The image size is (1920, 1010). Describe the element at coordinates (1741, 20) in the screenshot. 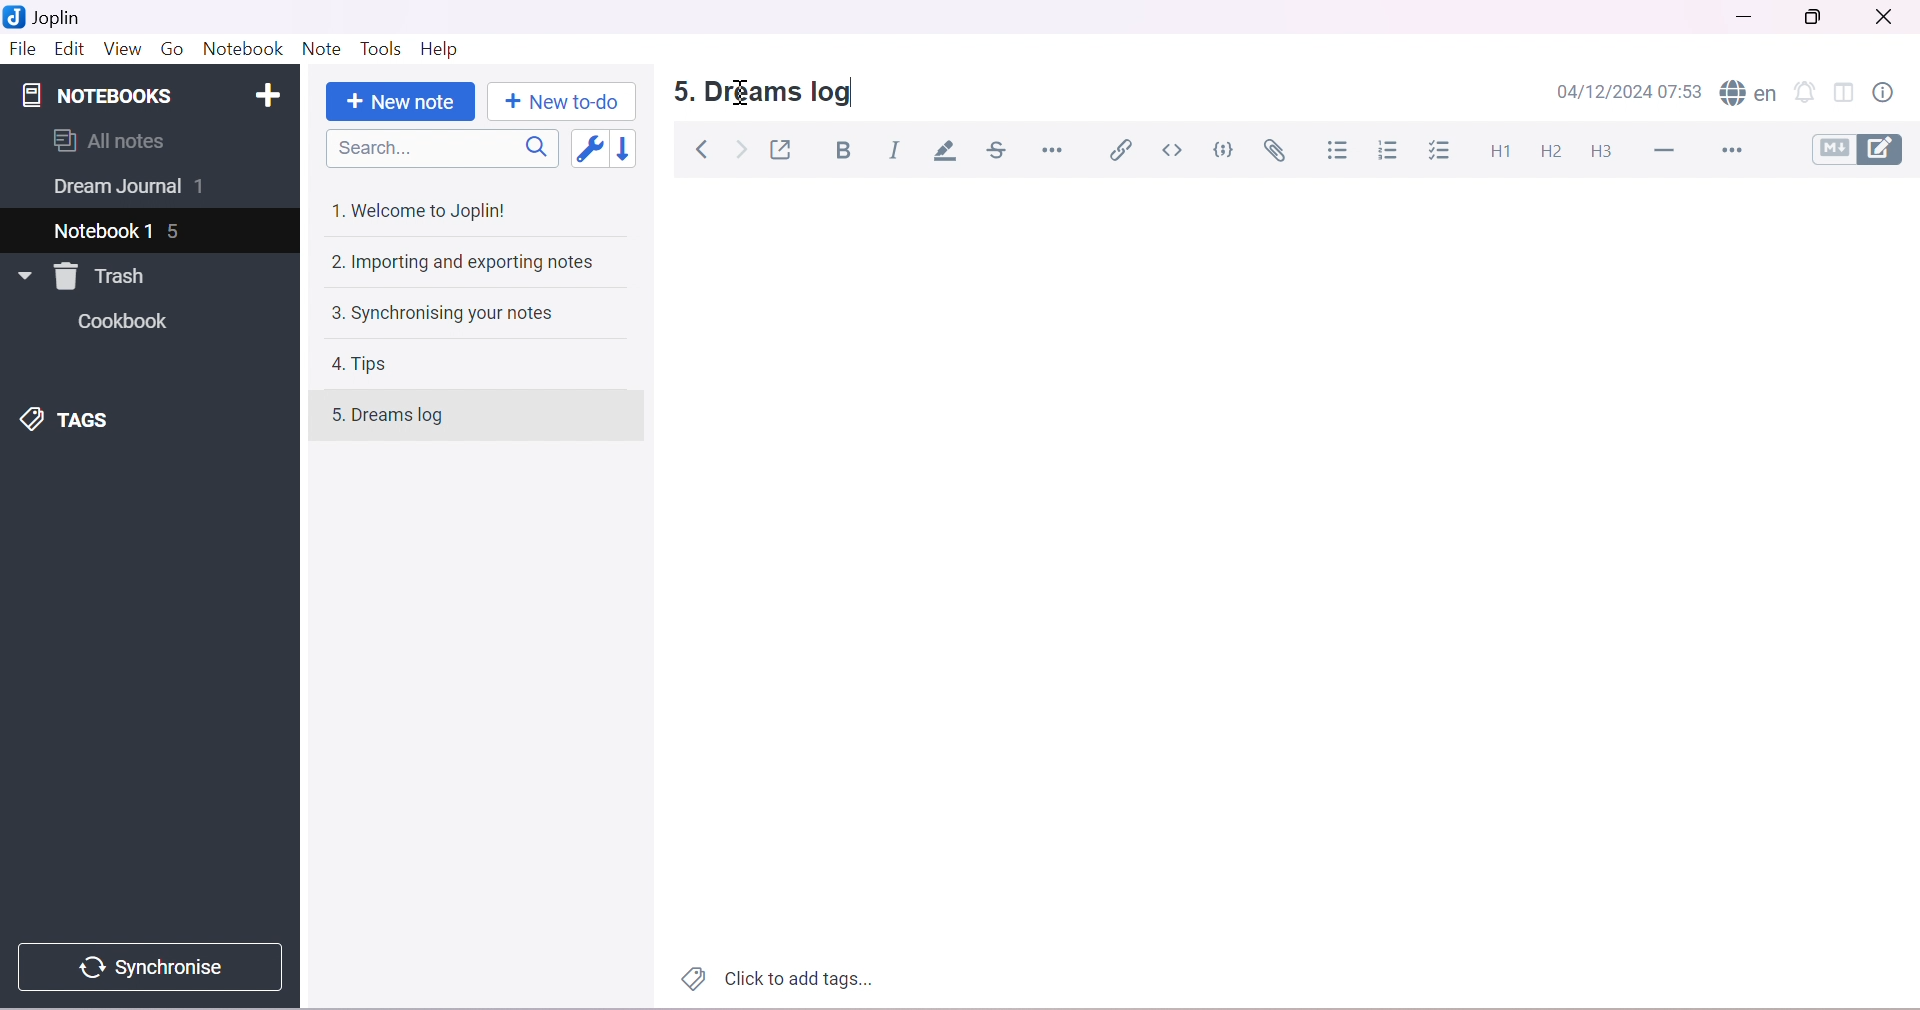

I see `Minimize` at that location.